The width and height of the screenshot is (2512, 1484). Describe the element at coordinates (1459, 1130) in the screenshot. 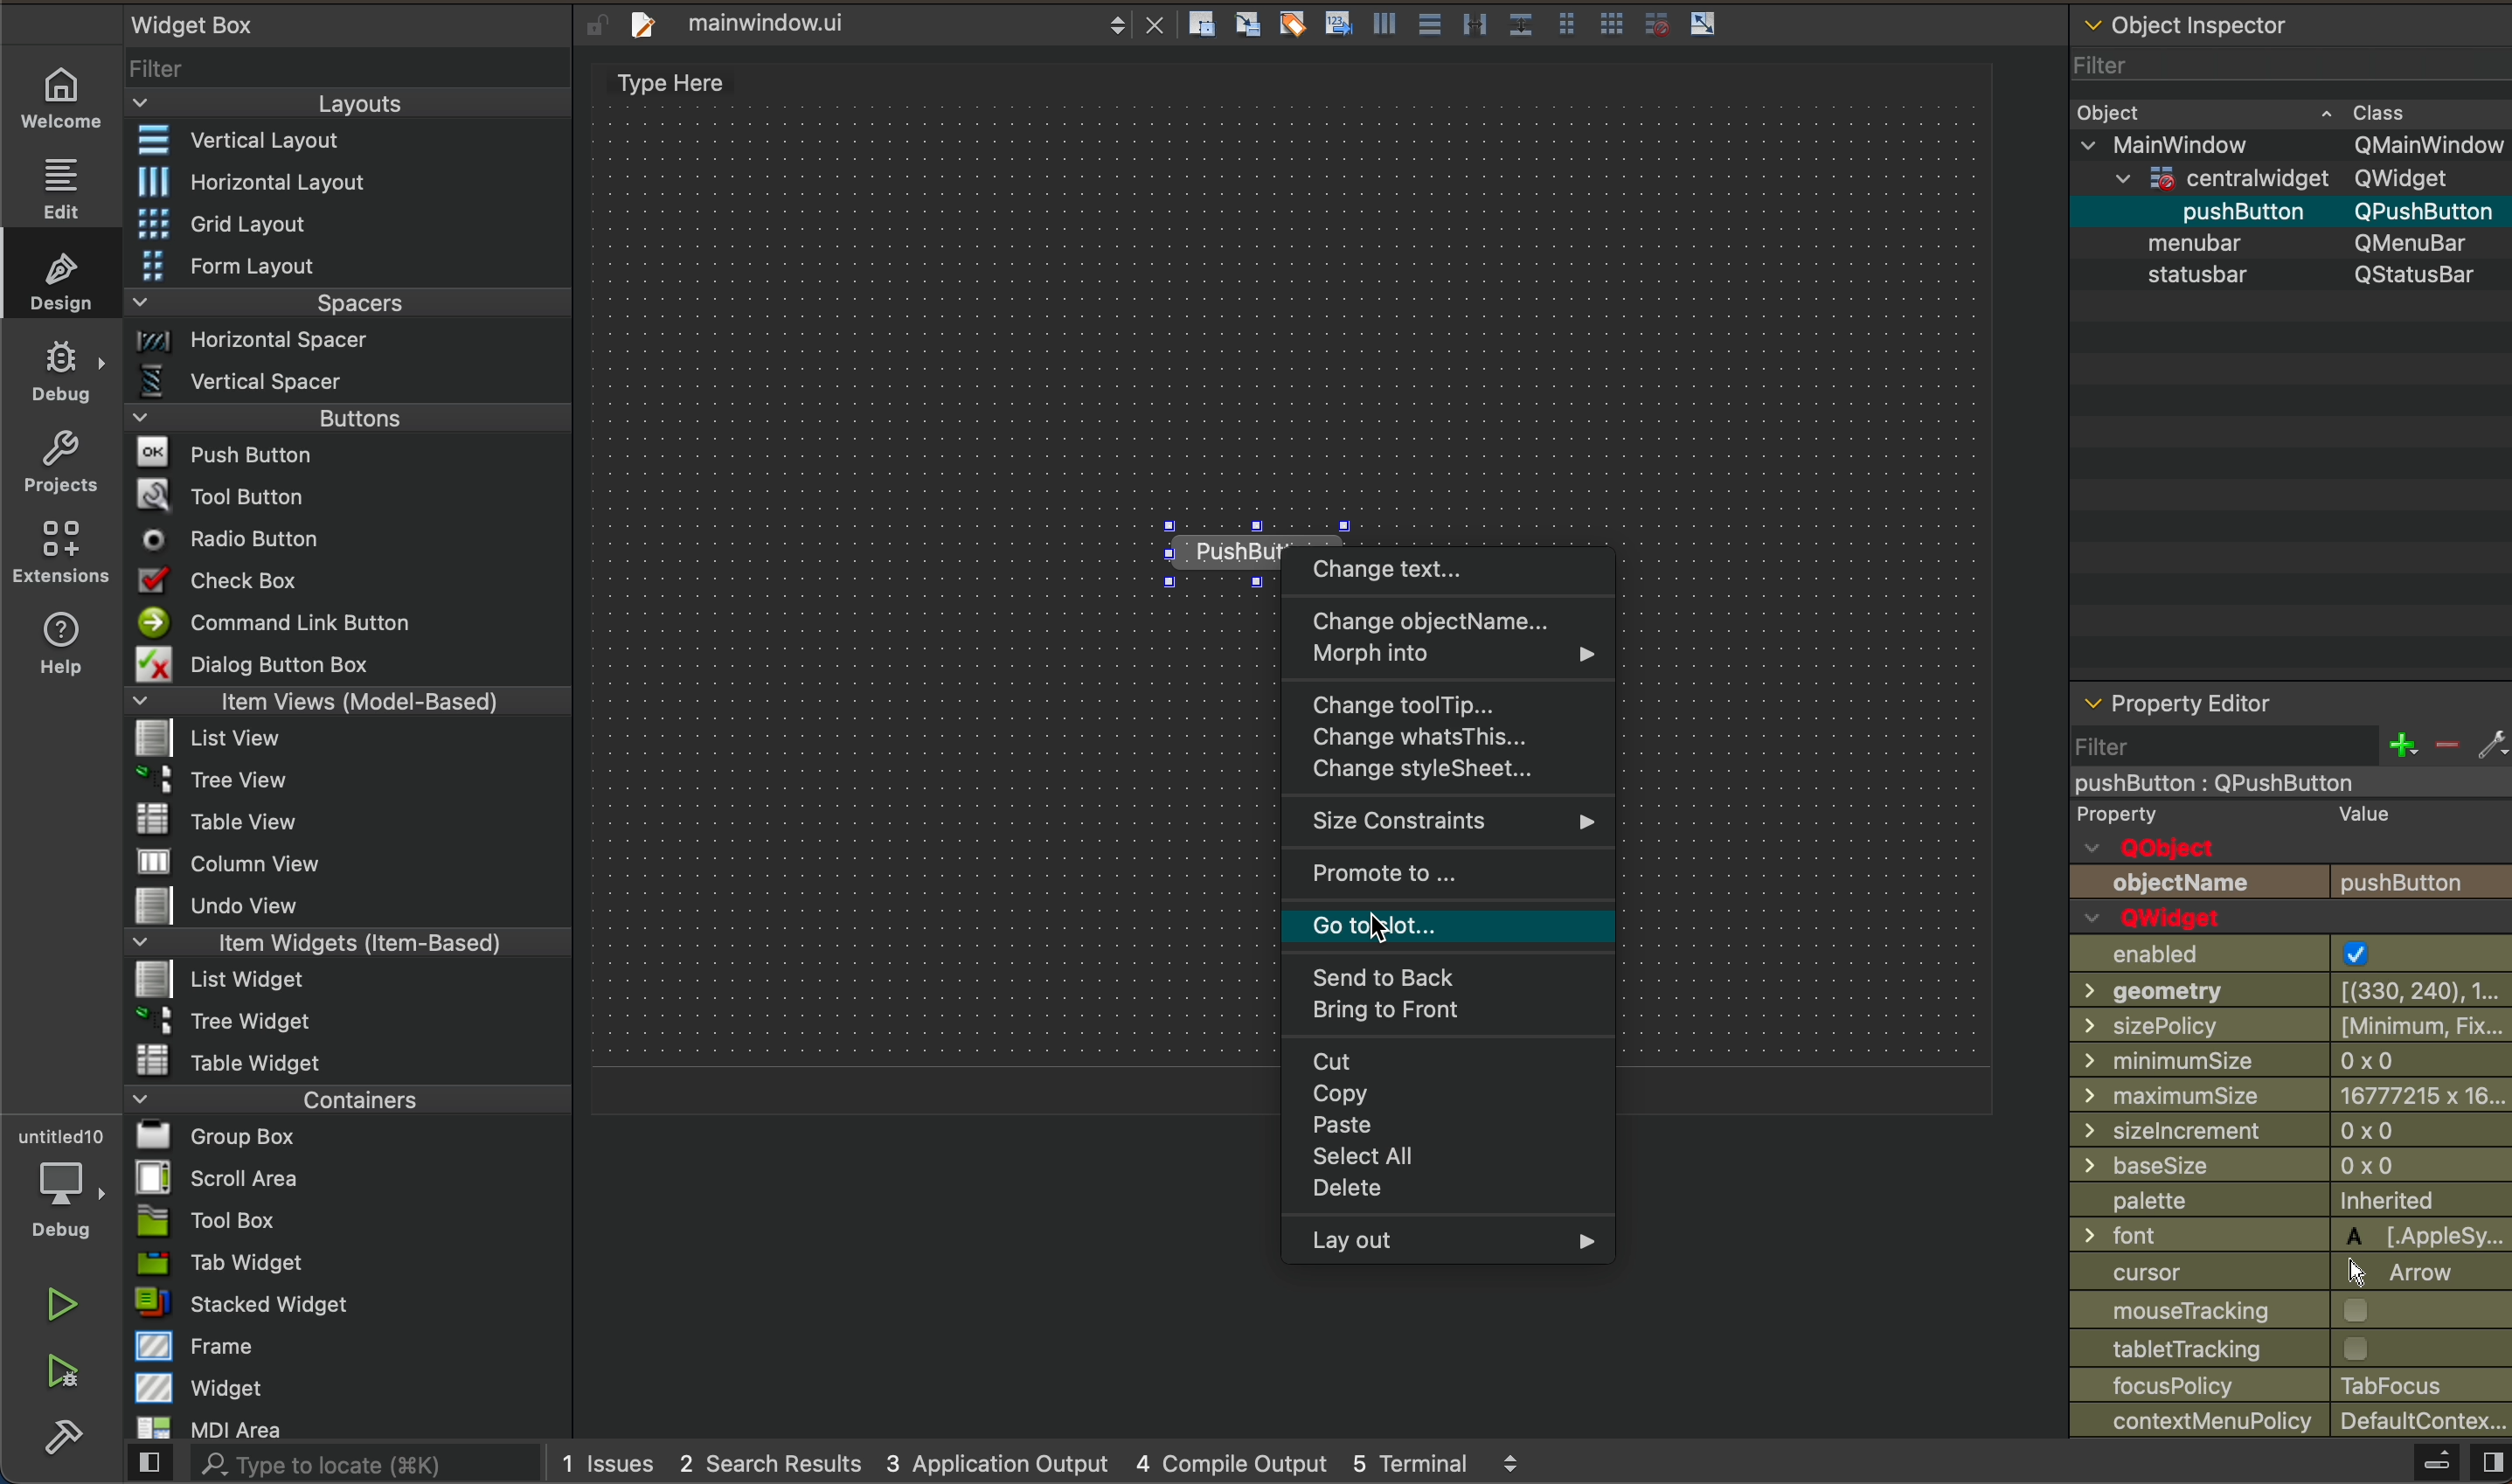

I see `paste` at that location.